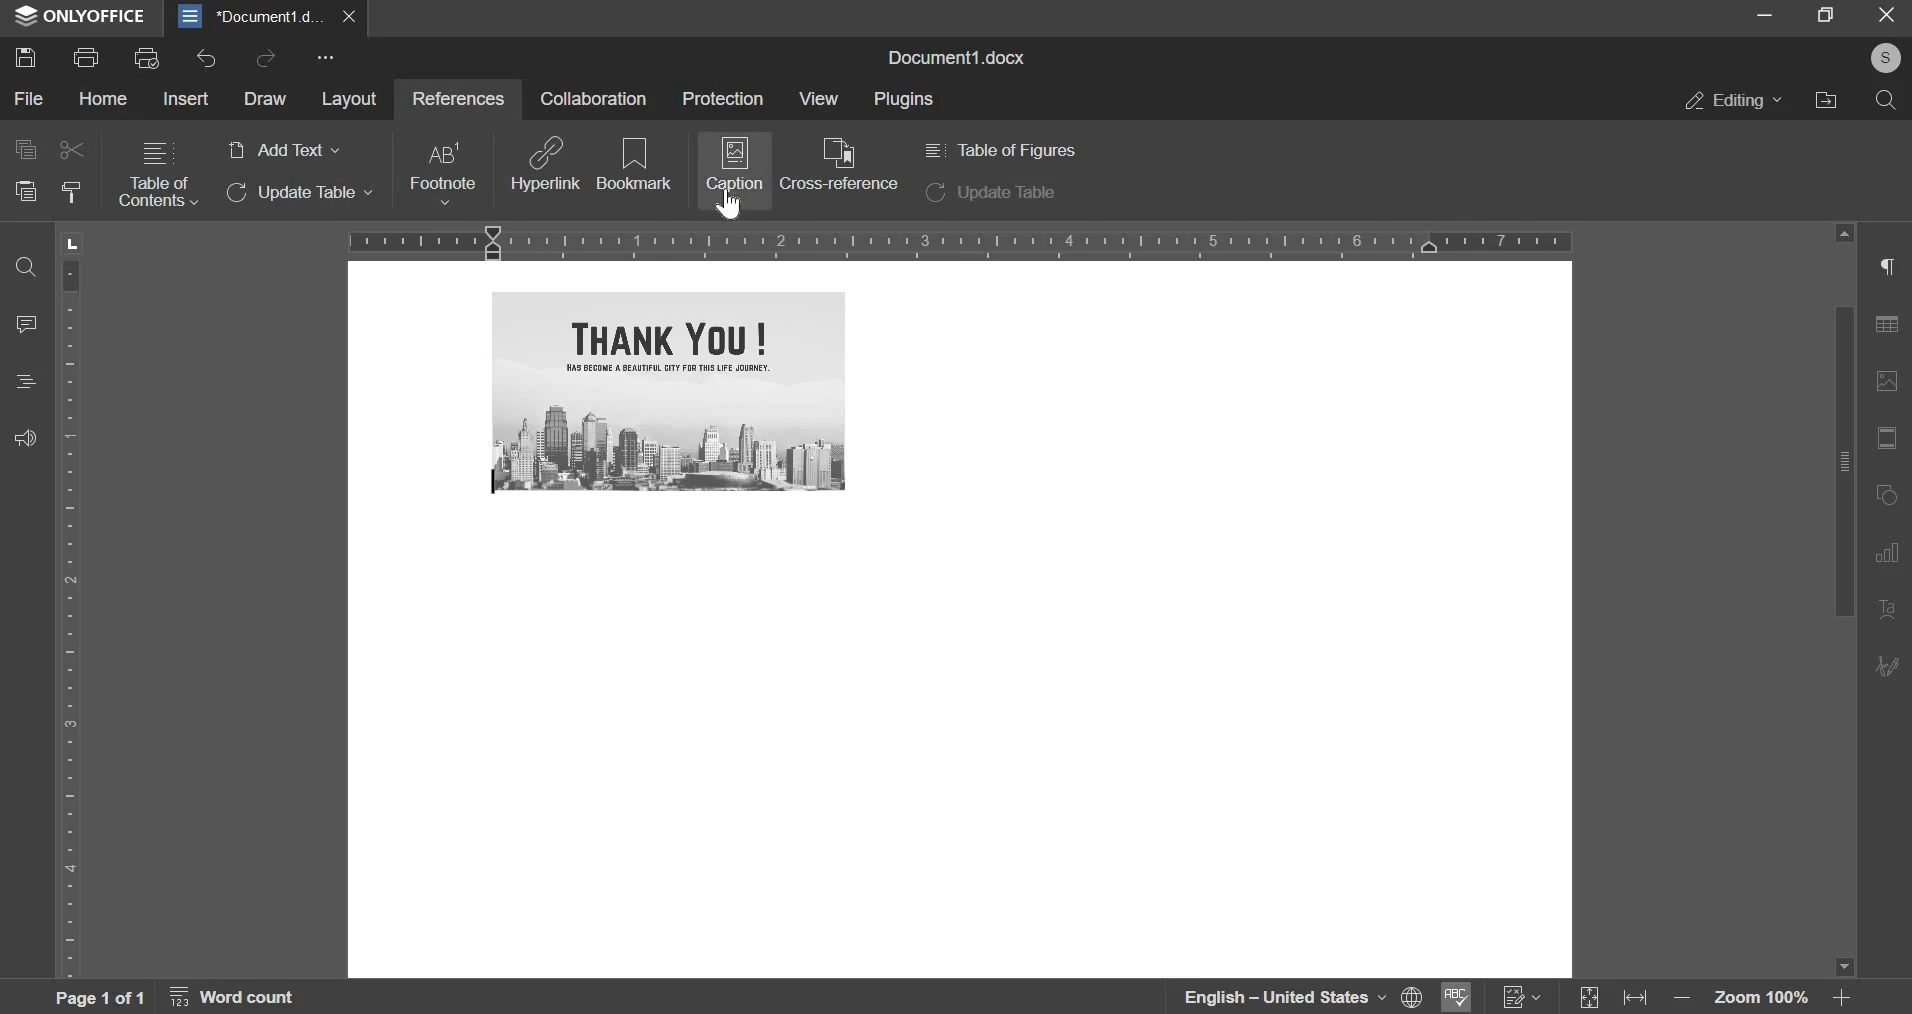 The image size is (1912, 1014). Describe the element at coordinates (25, 269) in the screenshot. I see `find` at that location.